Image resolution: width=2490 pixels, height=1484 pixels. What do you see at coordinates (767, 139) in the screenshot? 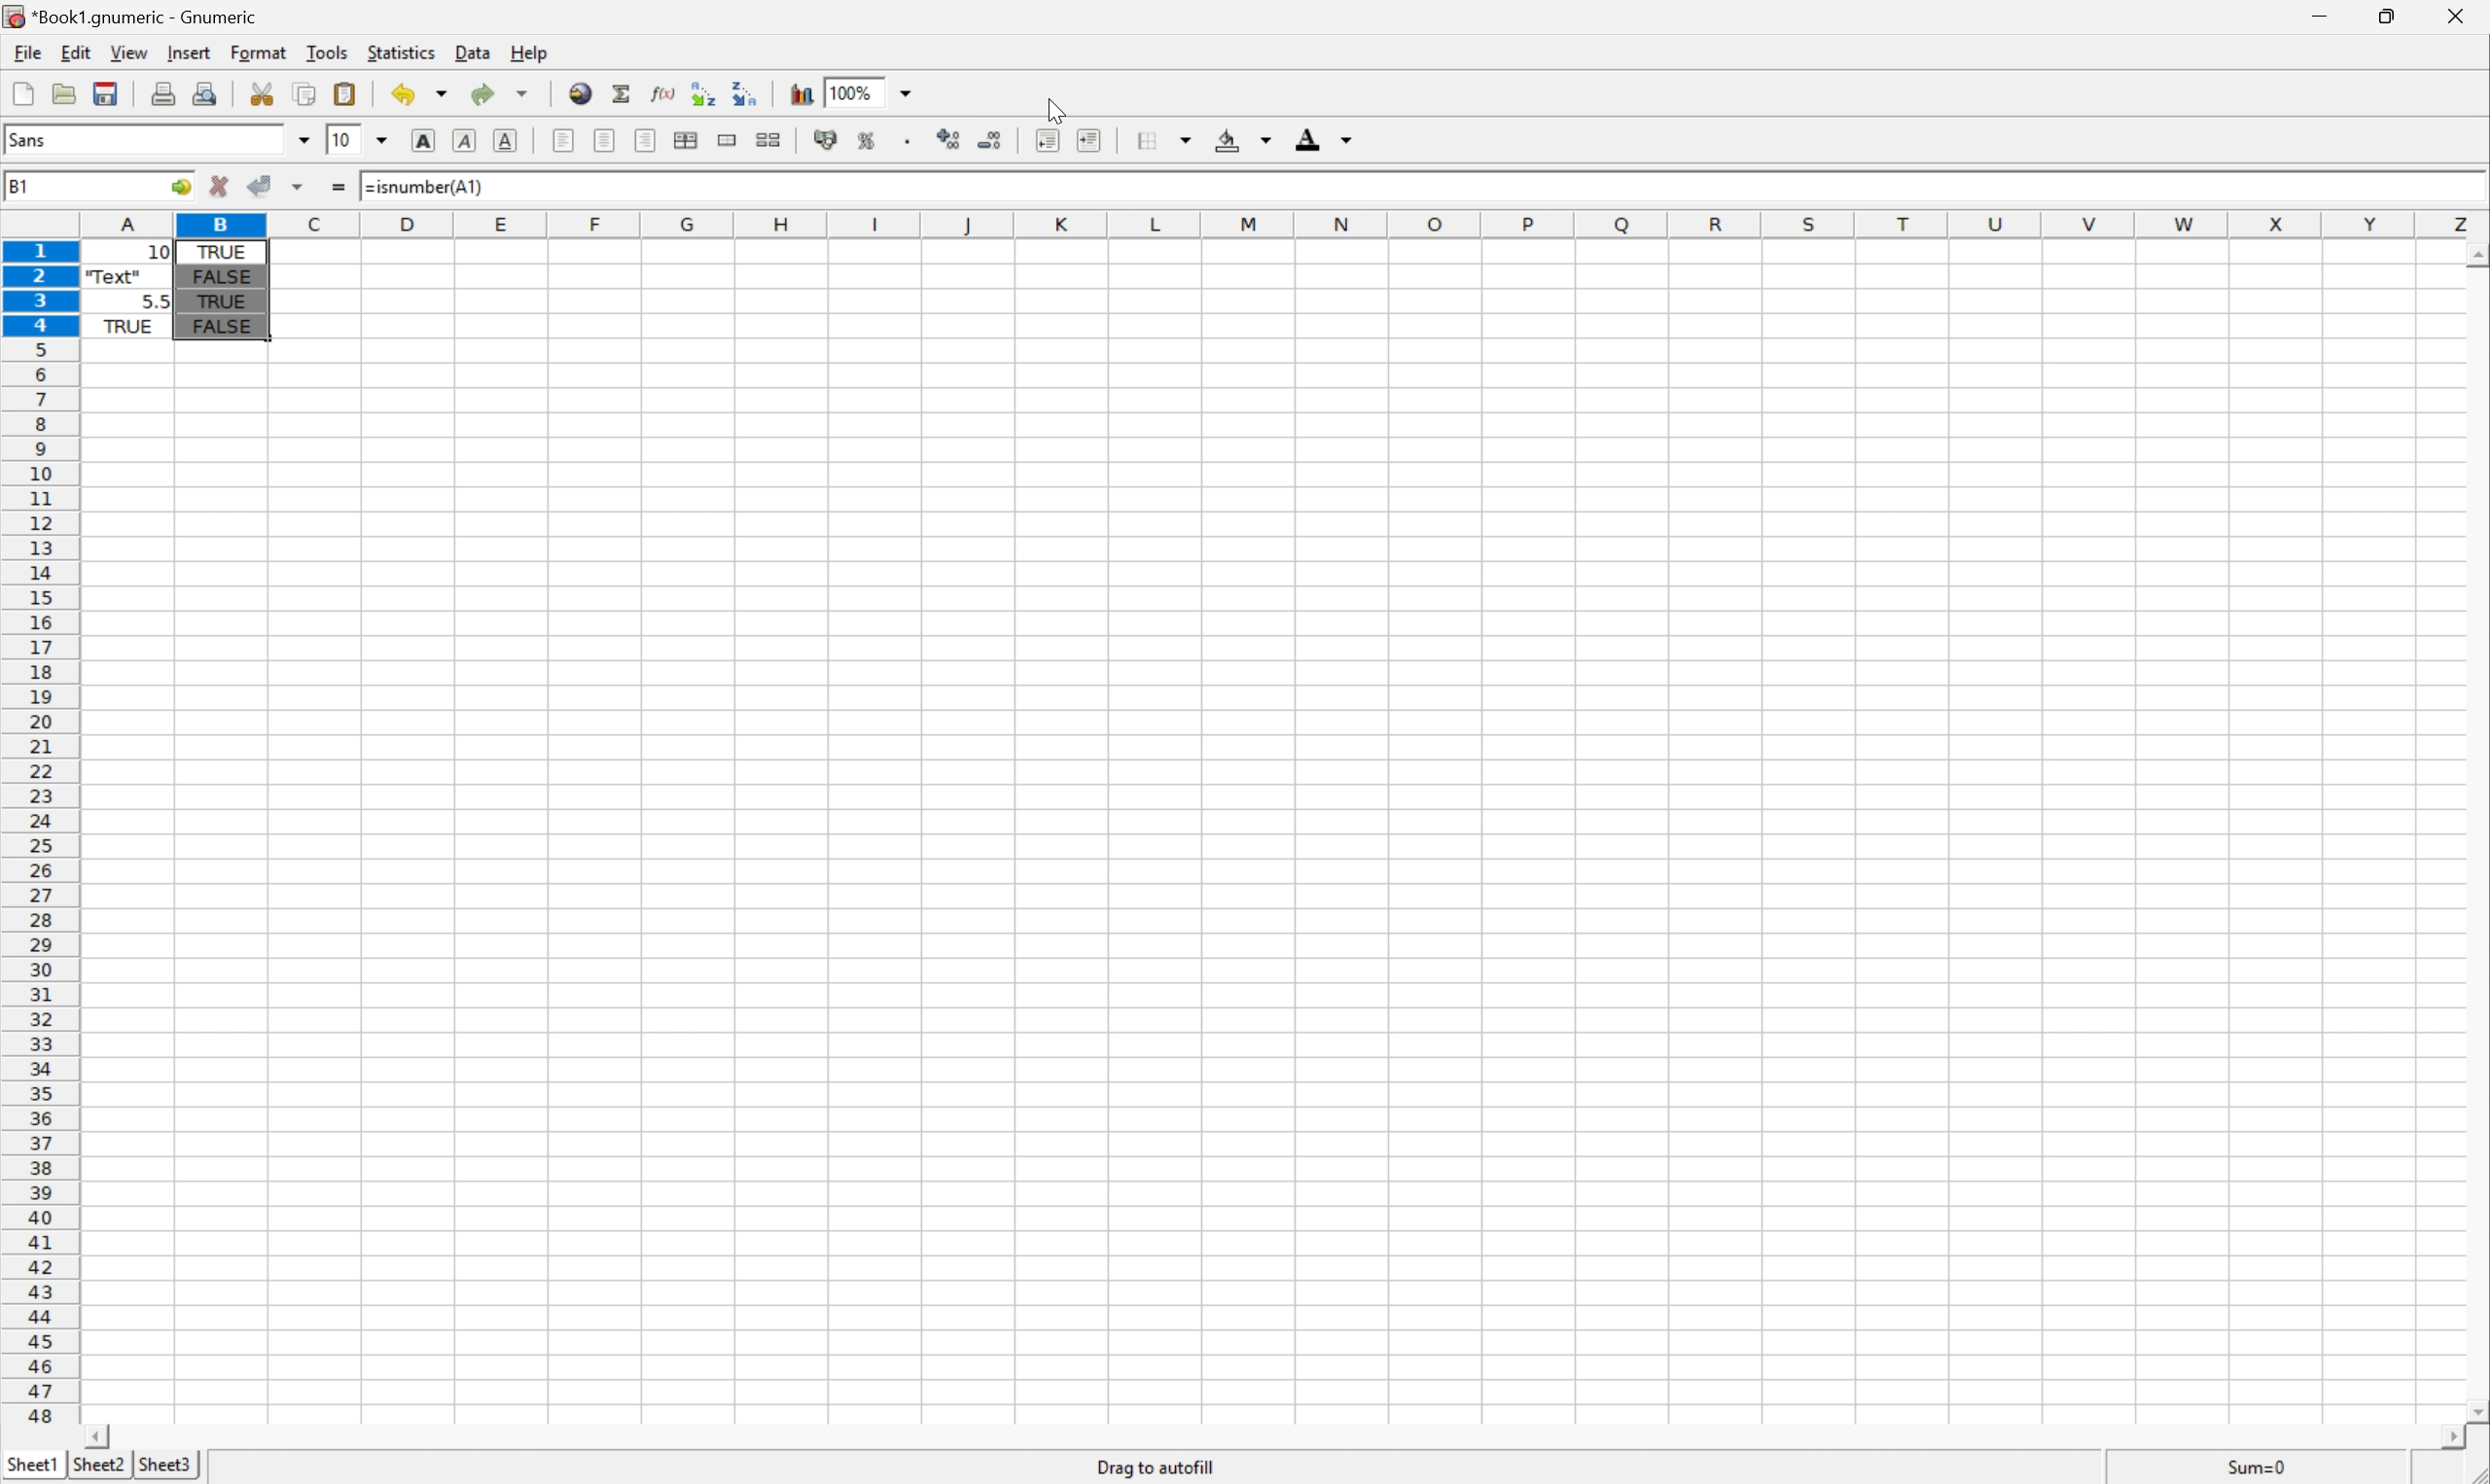
I see `Split Ranges of merged cells` at bounding box center [767, 139].